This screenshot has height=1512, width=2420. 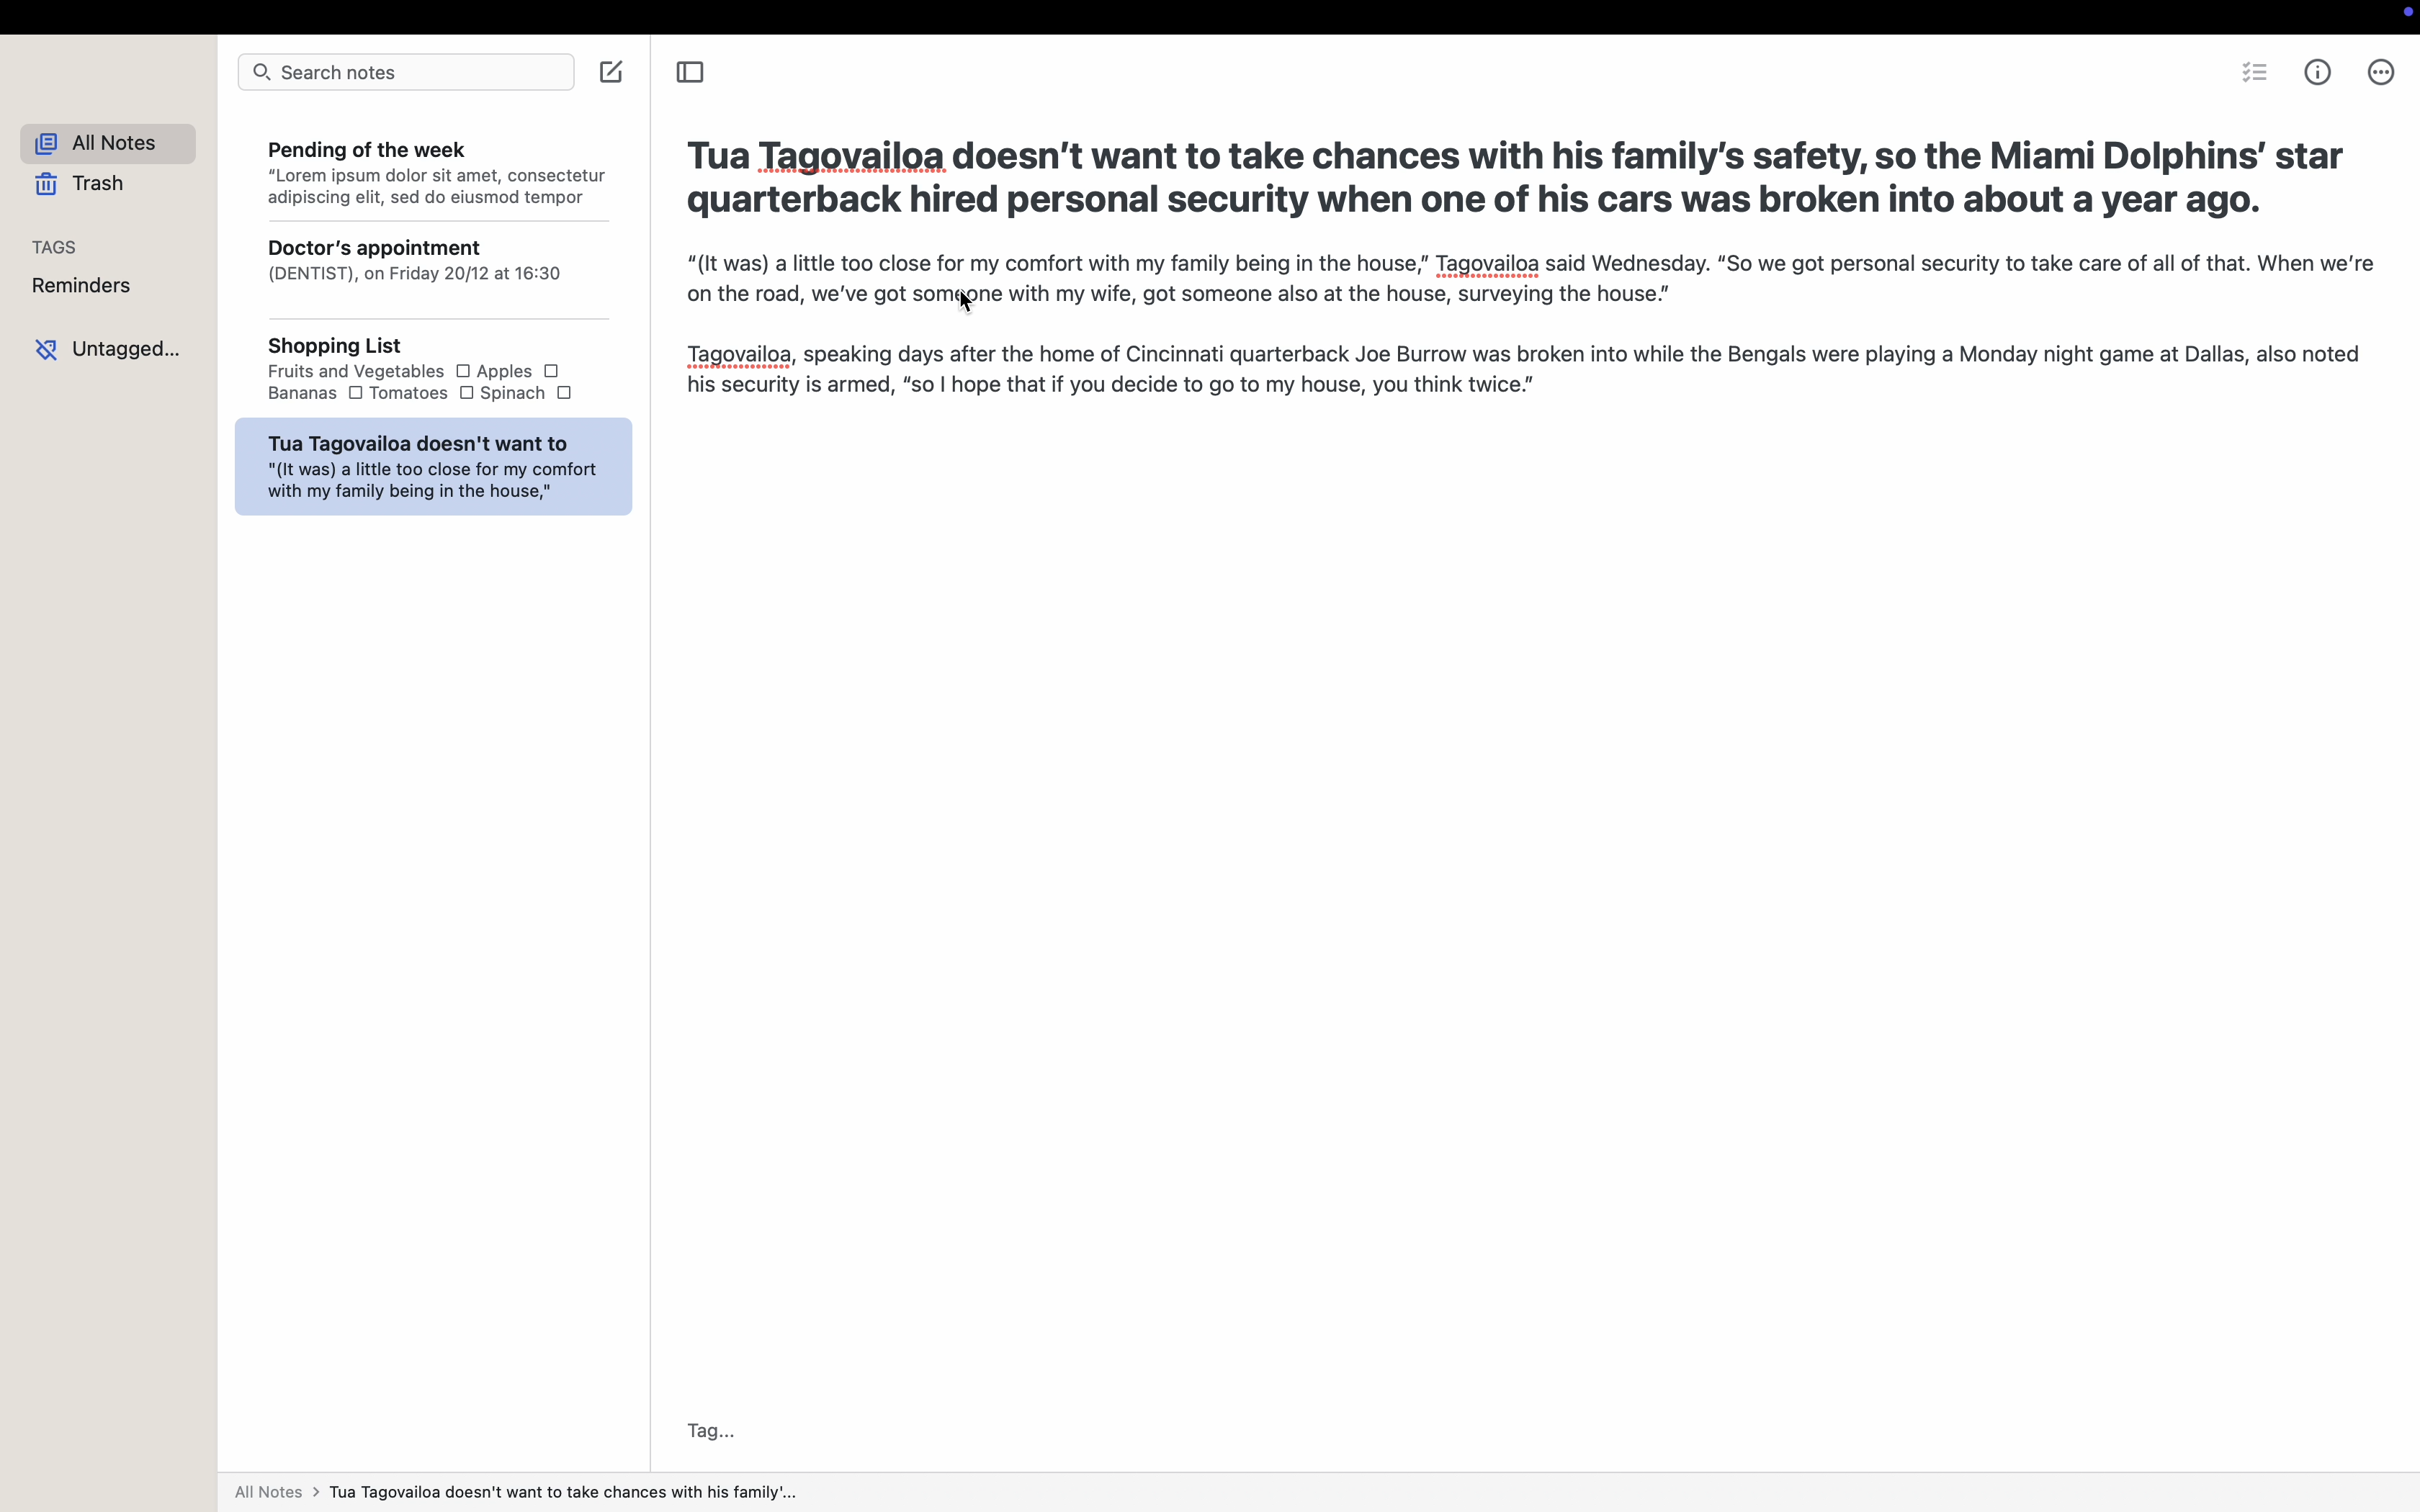 What do you see at coordinates (518, 1486) in the screenshot?
I see `All Notes > Tua Tagovailoa doesn't want to take chances with his family"...` at bounding box center [518, 1486].